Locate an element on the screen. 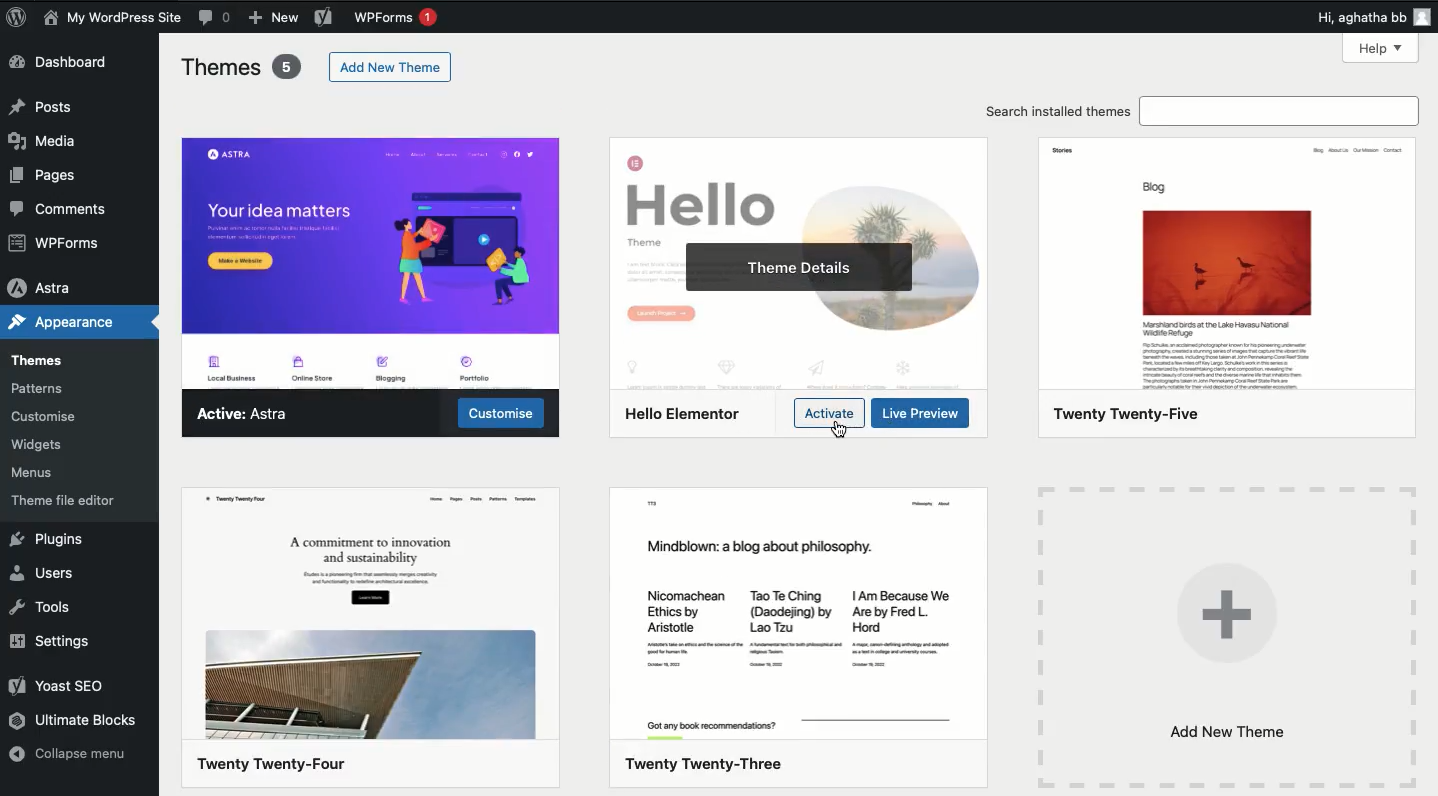 This screenshot has width=1438, height=796. Customise is located at coordinates (46, 418).